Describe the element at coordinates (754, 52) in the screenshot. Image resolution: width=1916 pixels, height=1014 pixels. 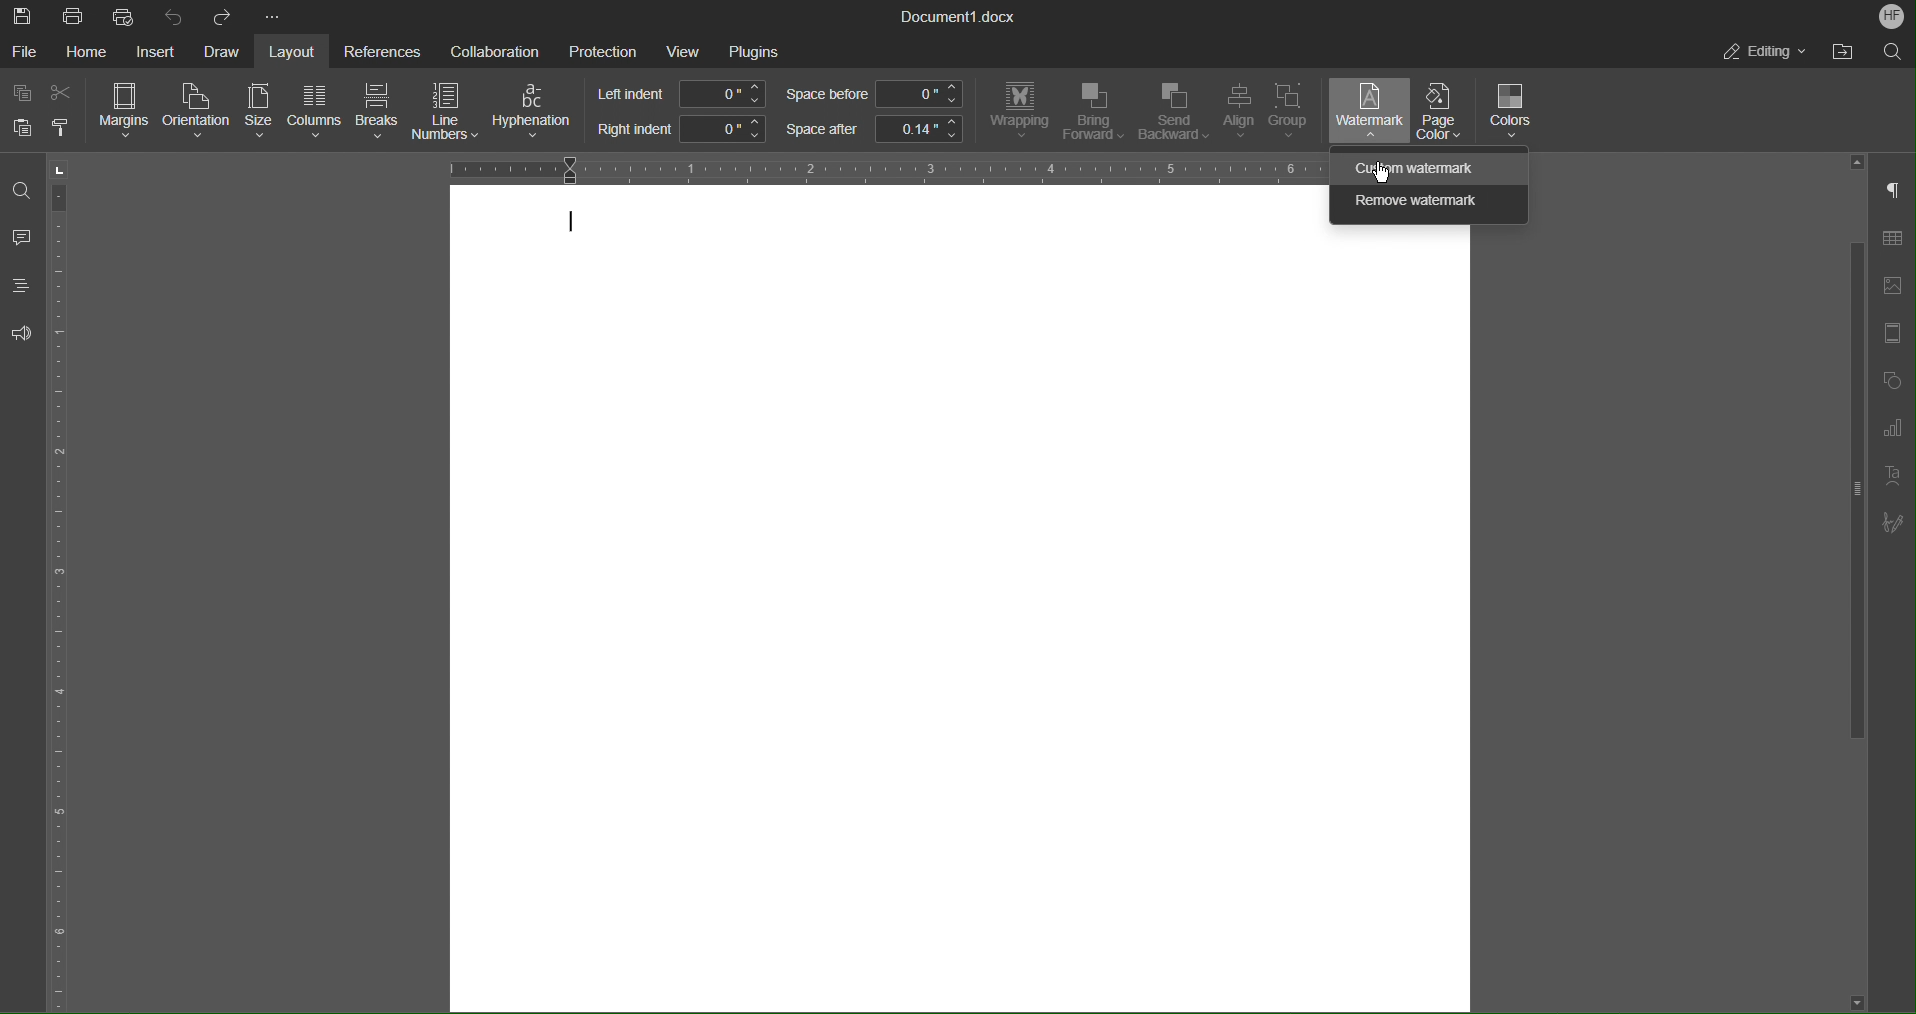
I see `Plugins` at that location.